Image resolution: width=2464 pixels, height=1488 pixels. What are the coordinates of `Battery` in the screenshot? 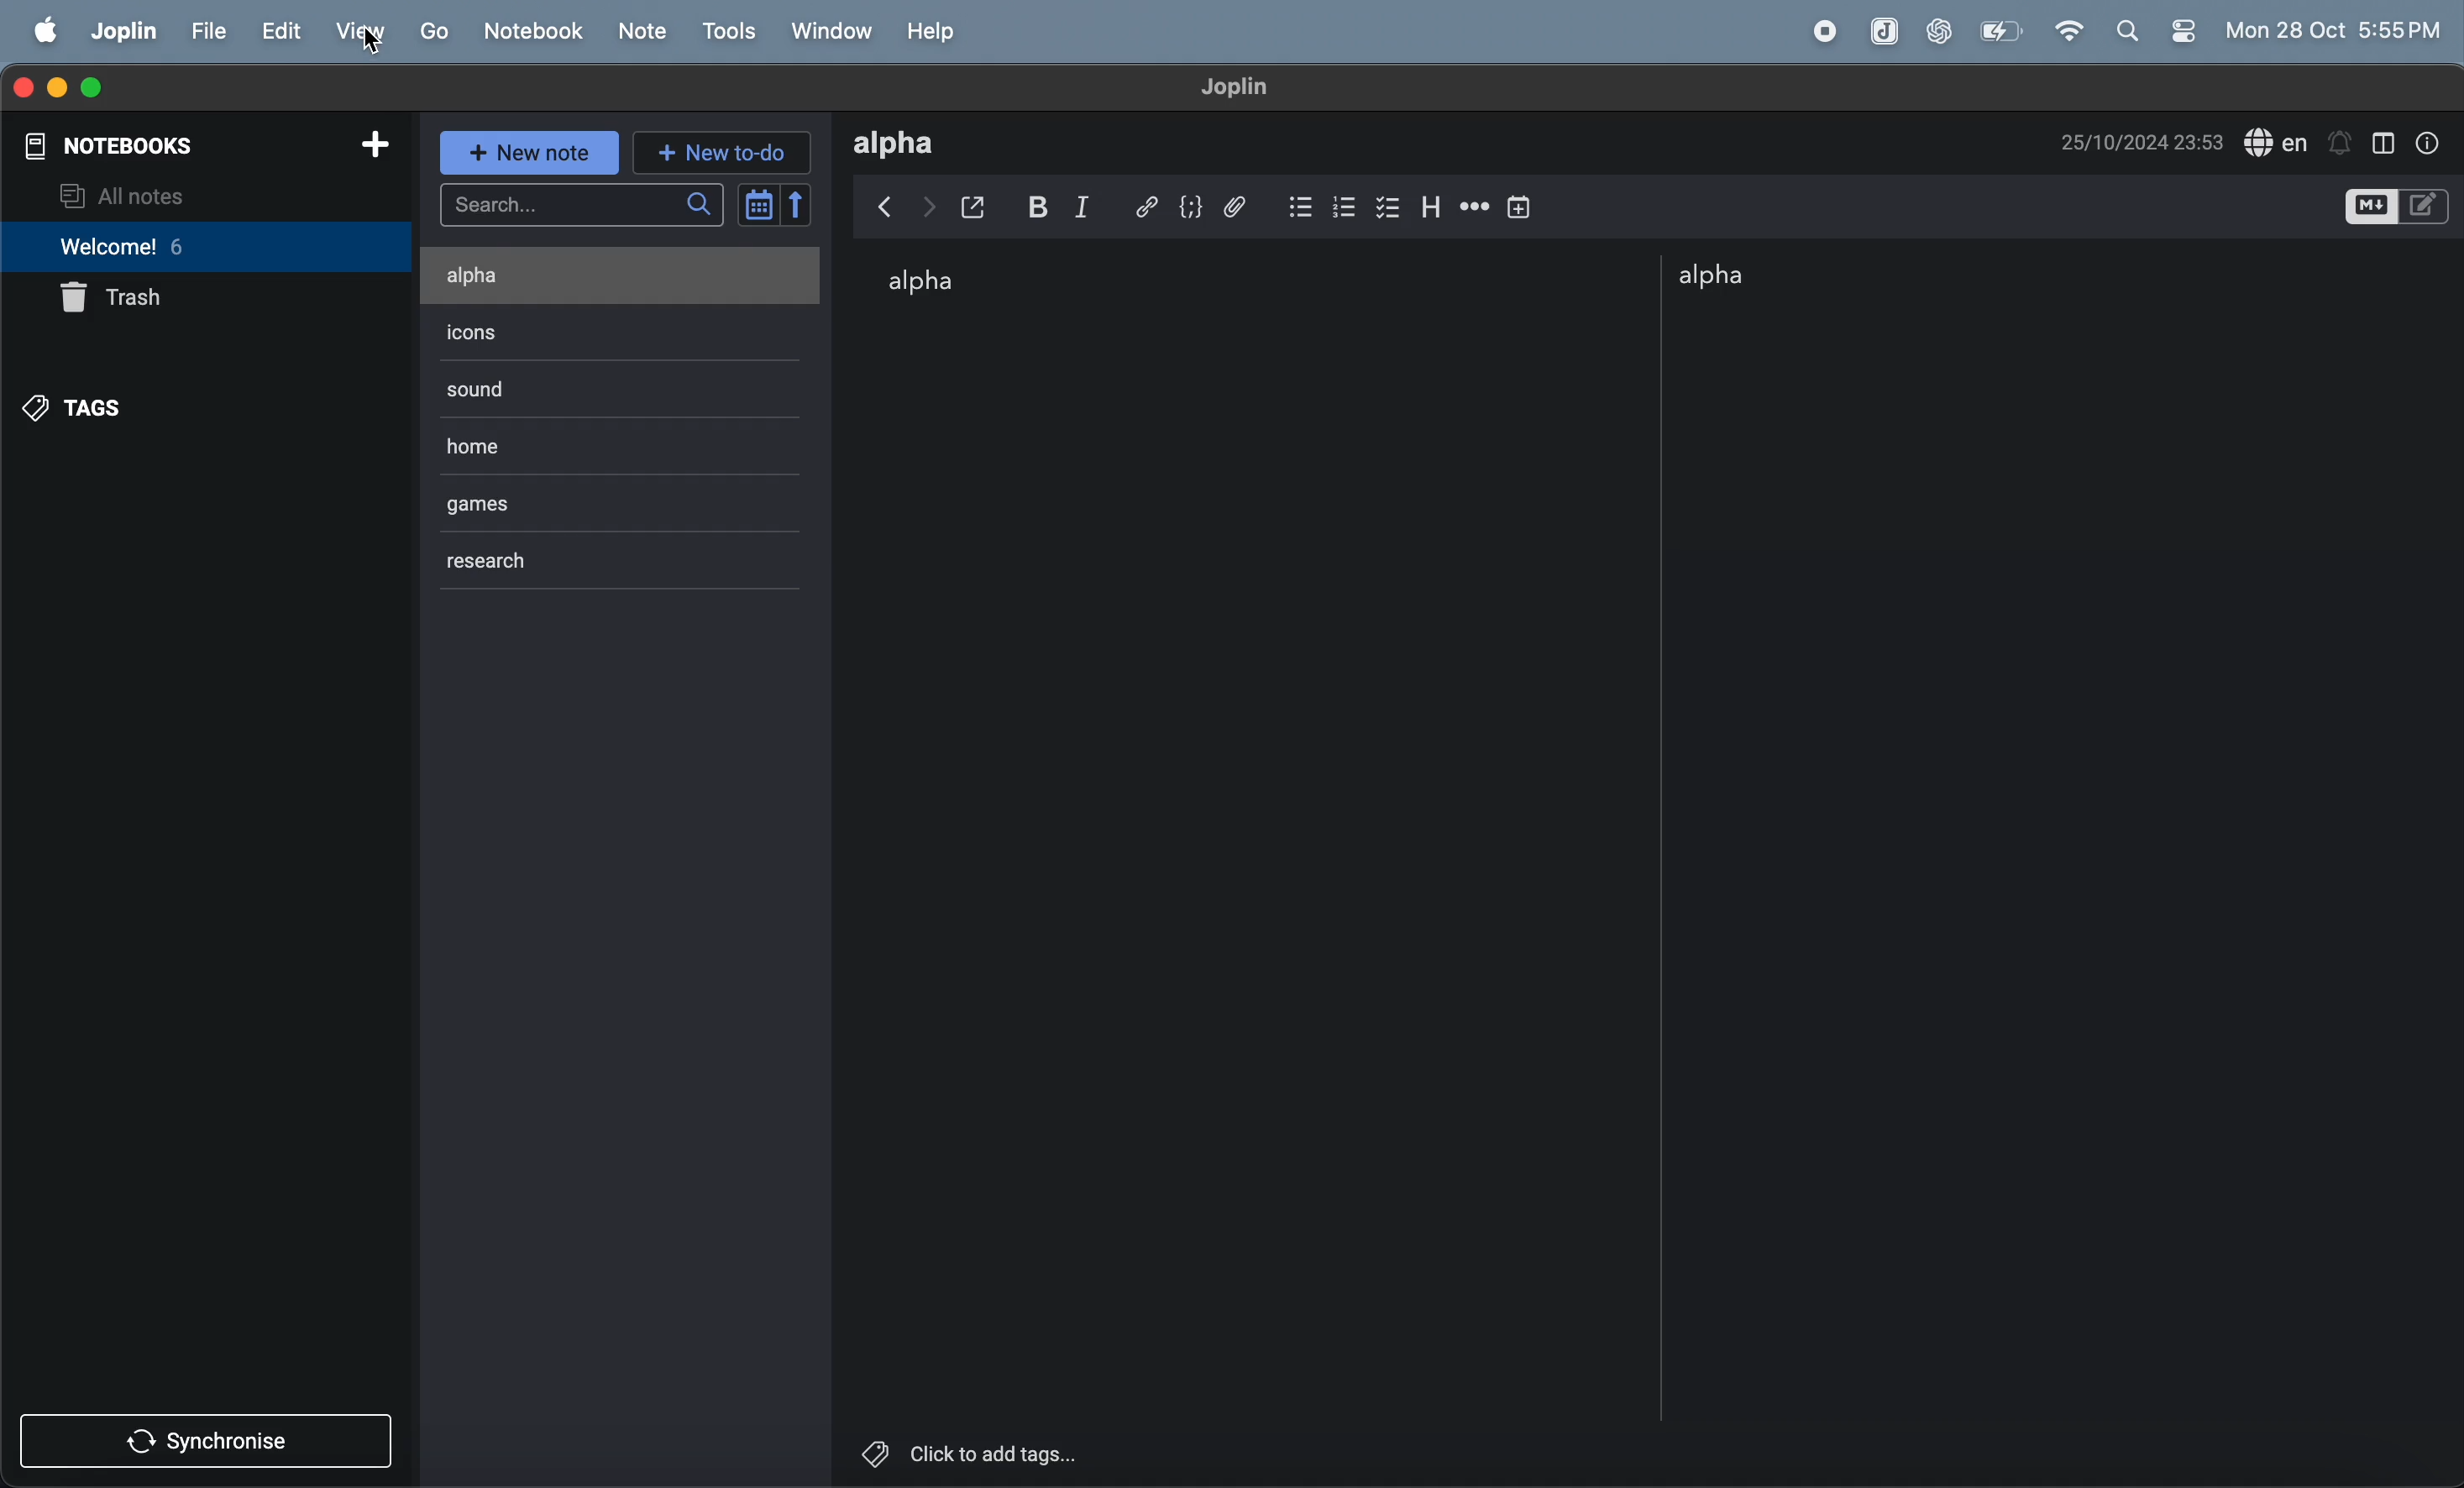 It's located at (2001, 30).